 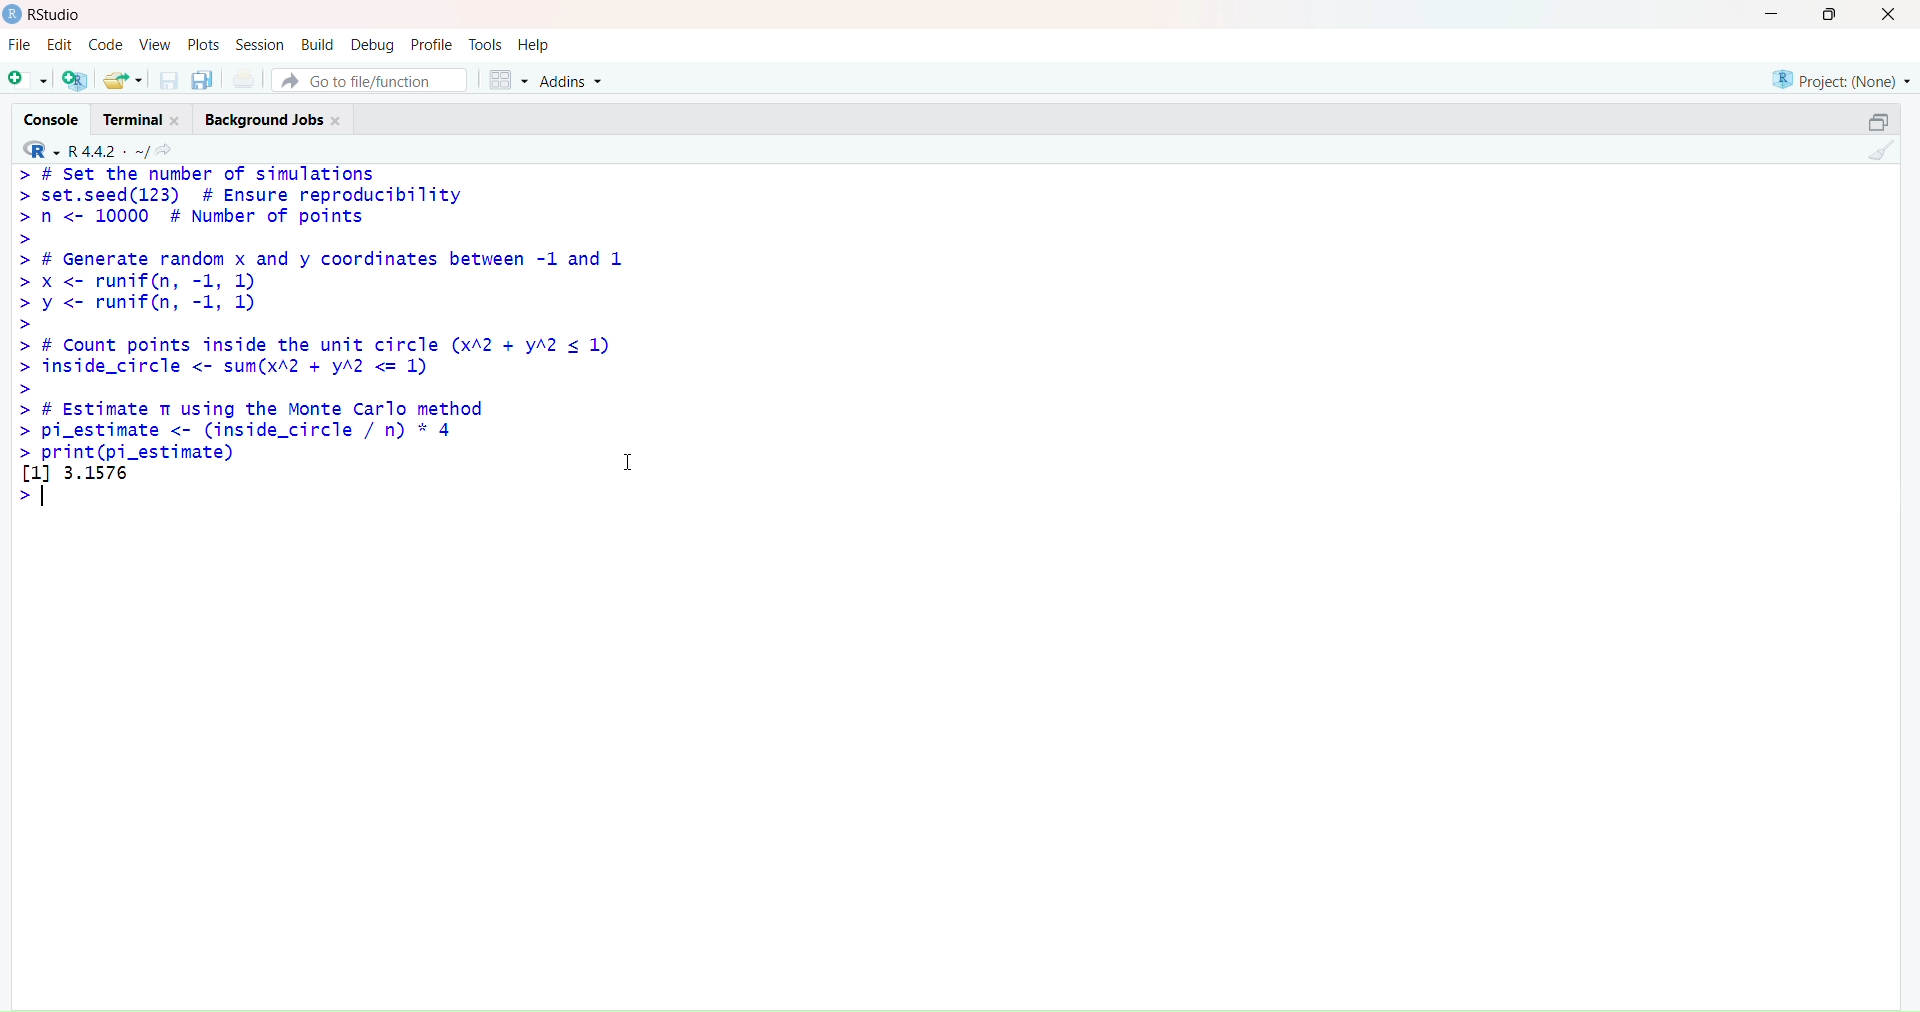 What do you see at coordinates (280, 119) in the screenshot?
I see `Background Jobs` at bounding box center [280, 119].